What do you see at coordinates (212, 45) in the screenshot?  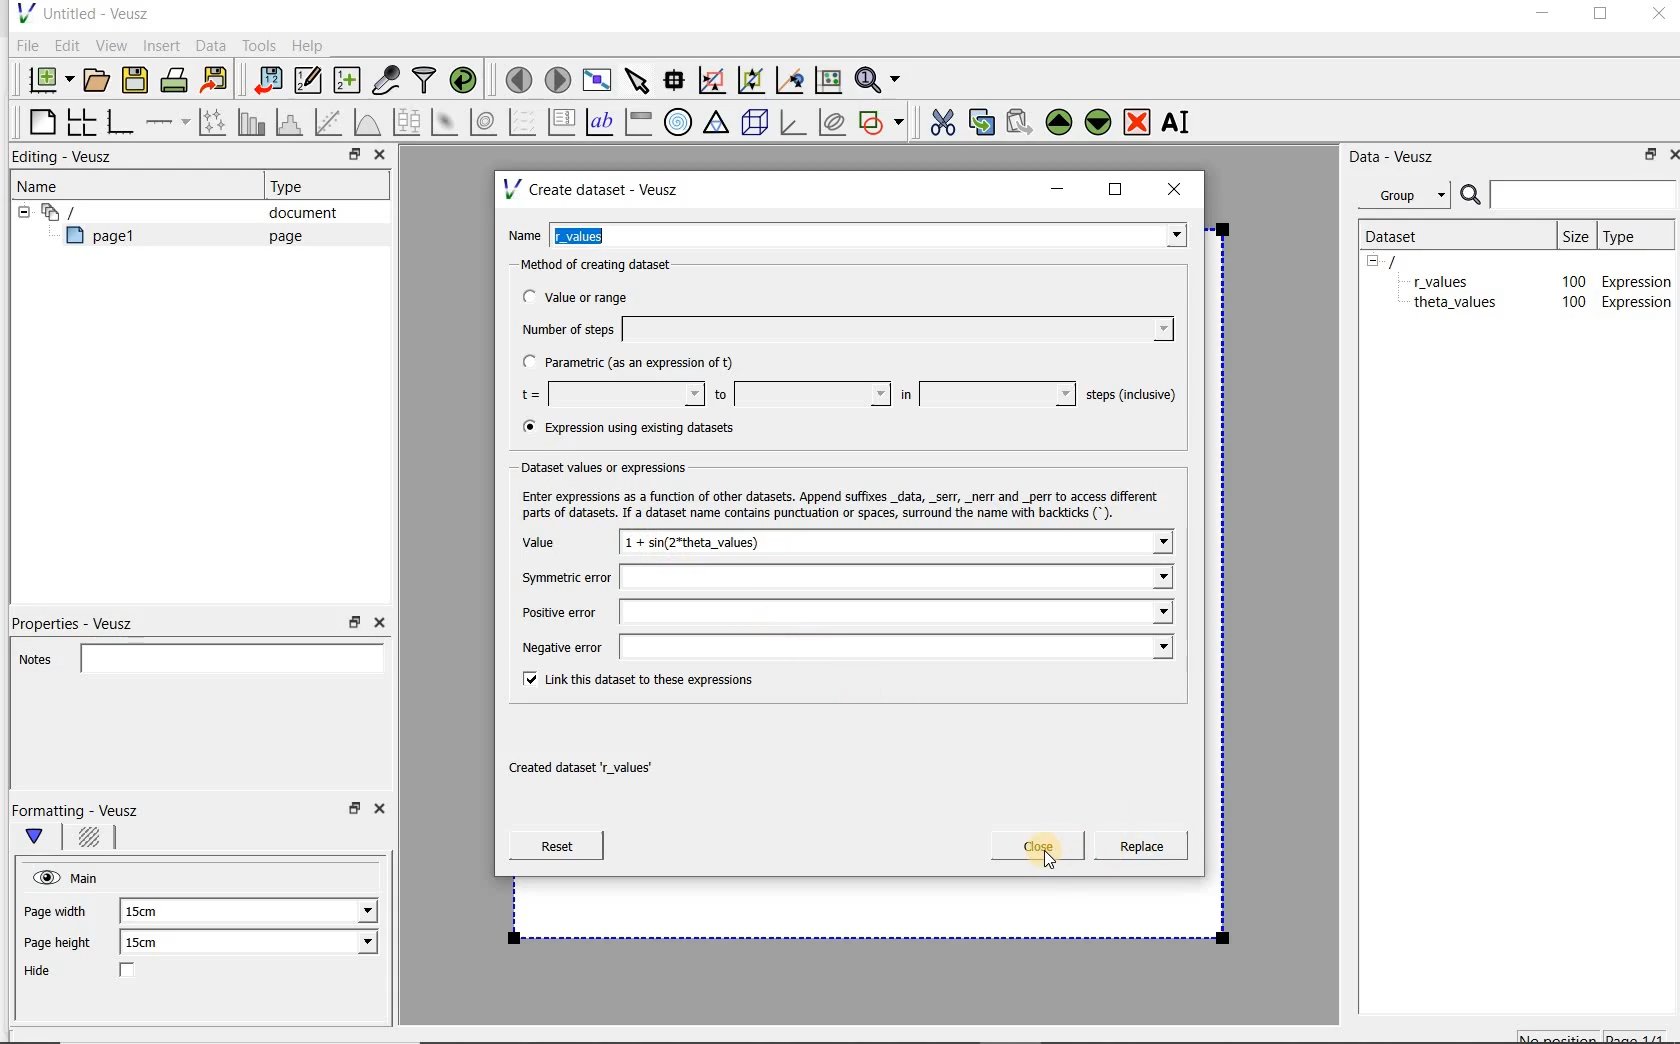 I see `Data` at bounding box center [212, 45].